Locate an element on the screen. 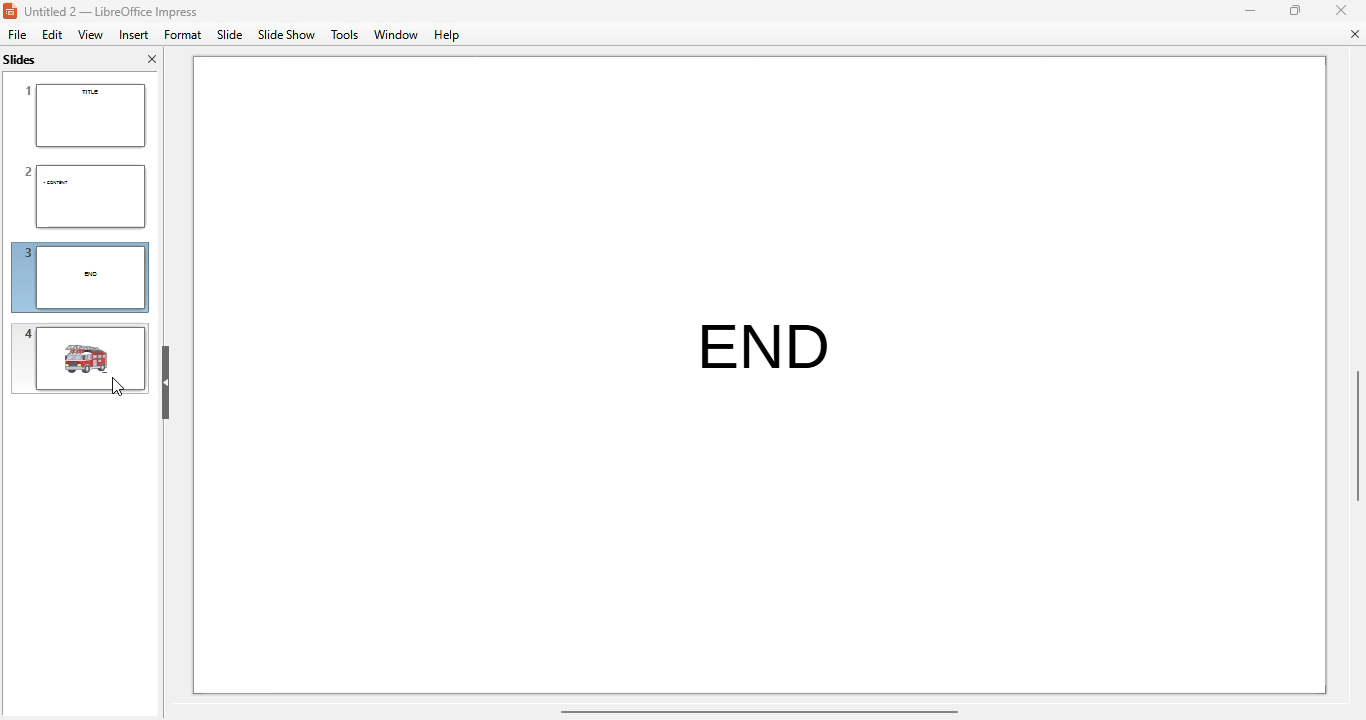  edit is located at coordinates (52, 34).